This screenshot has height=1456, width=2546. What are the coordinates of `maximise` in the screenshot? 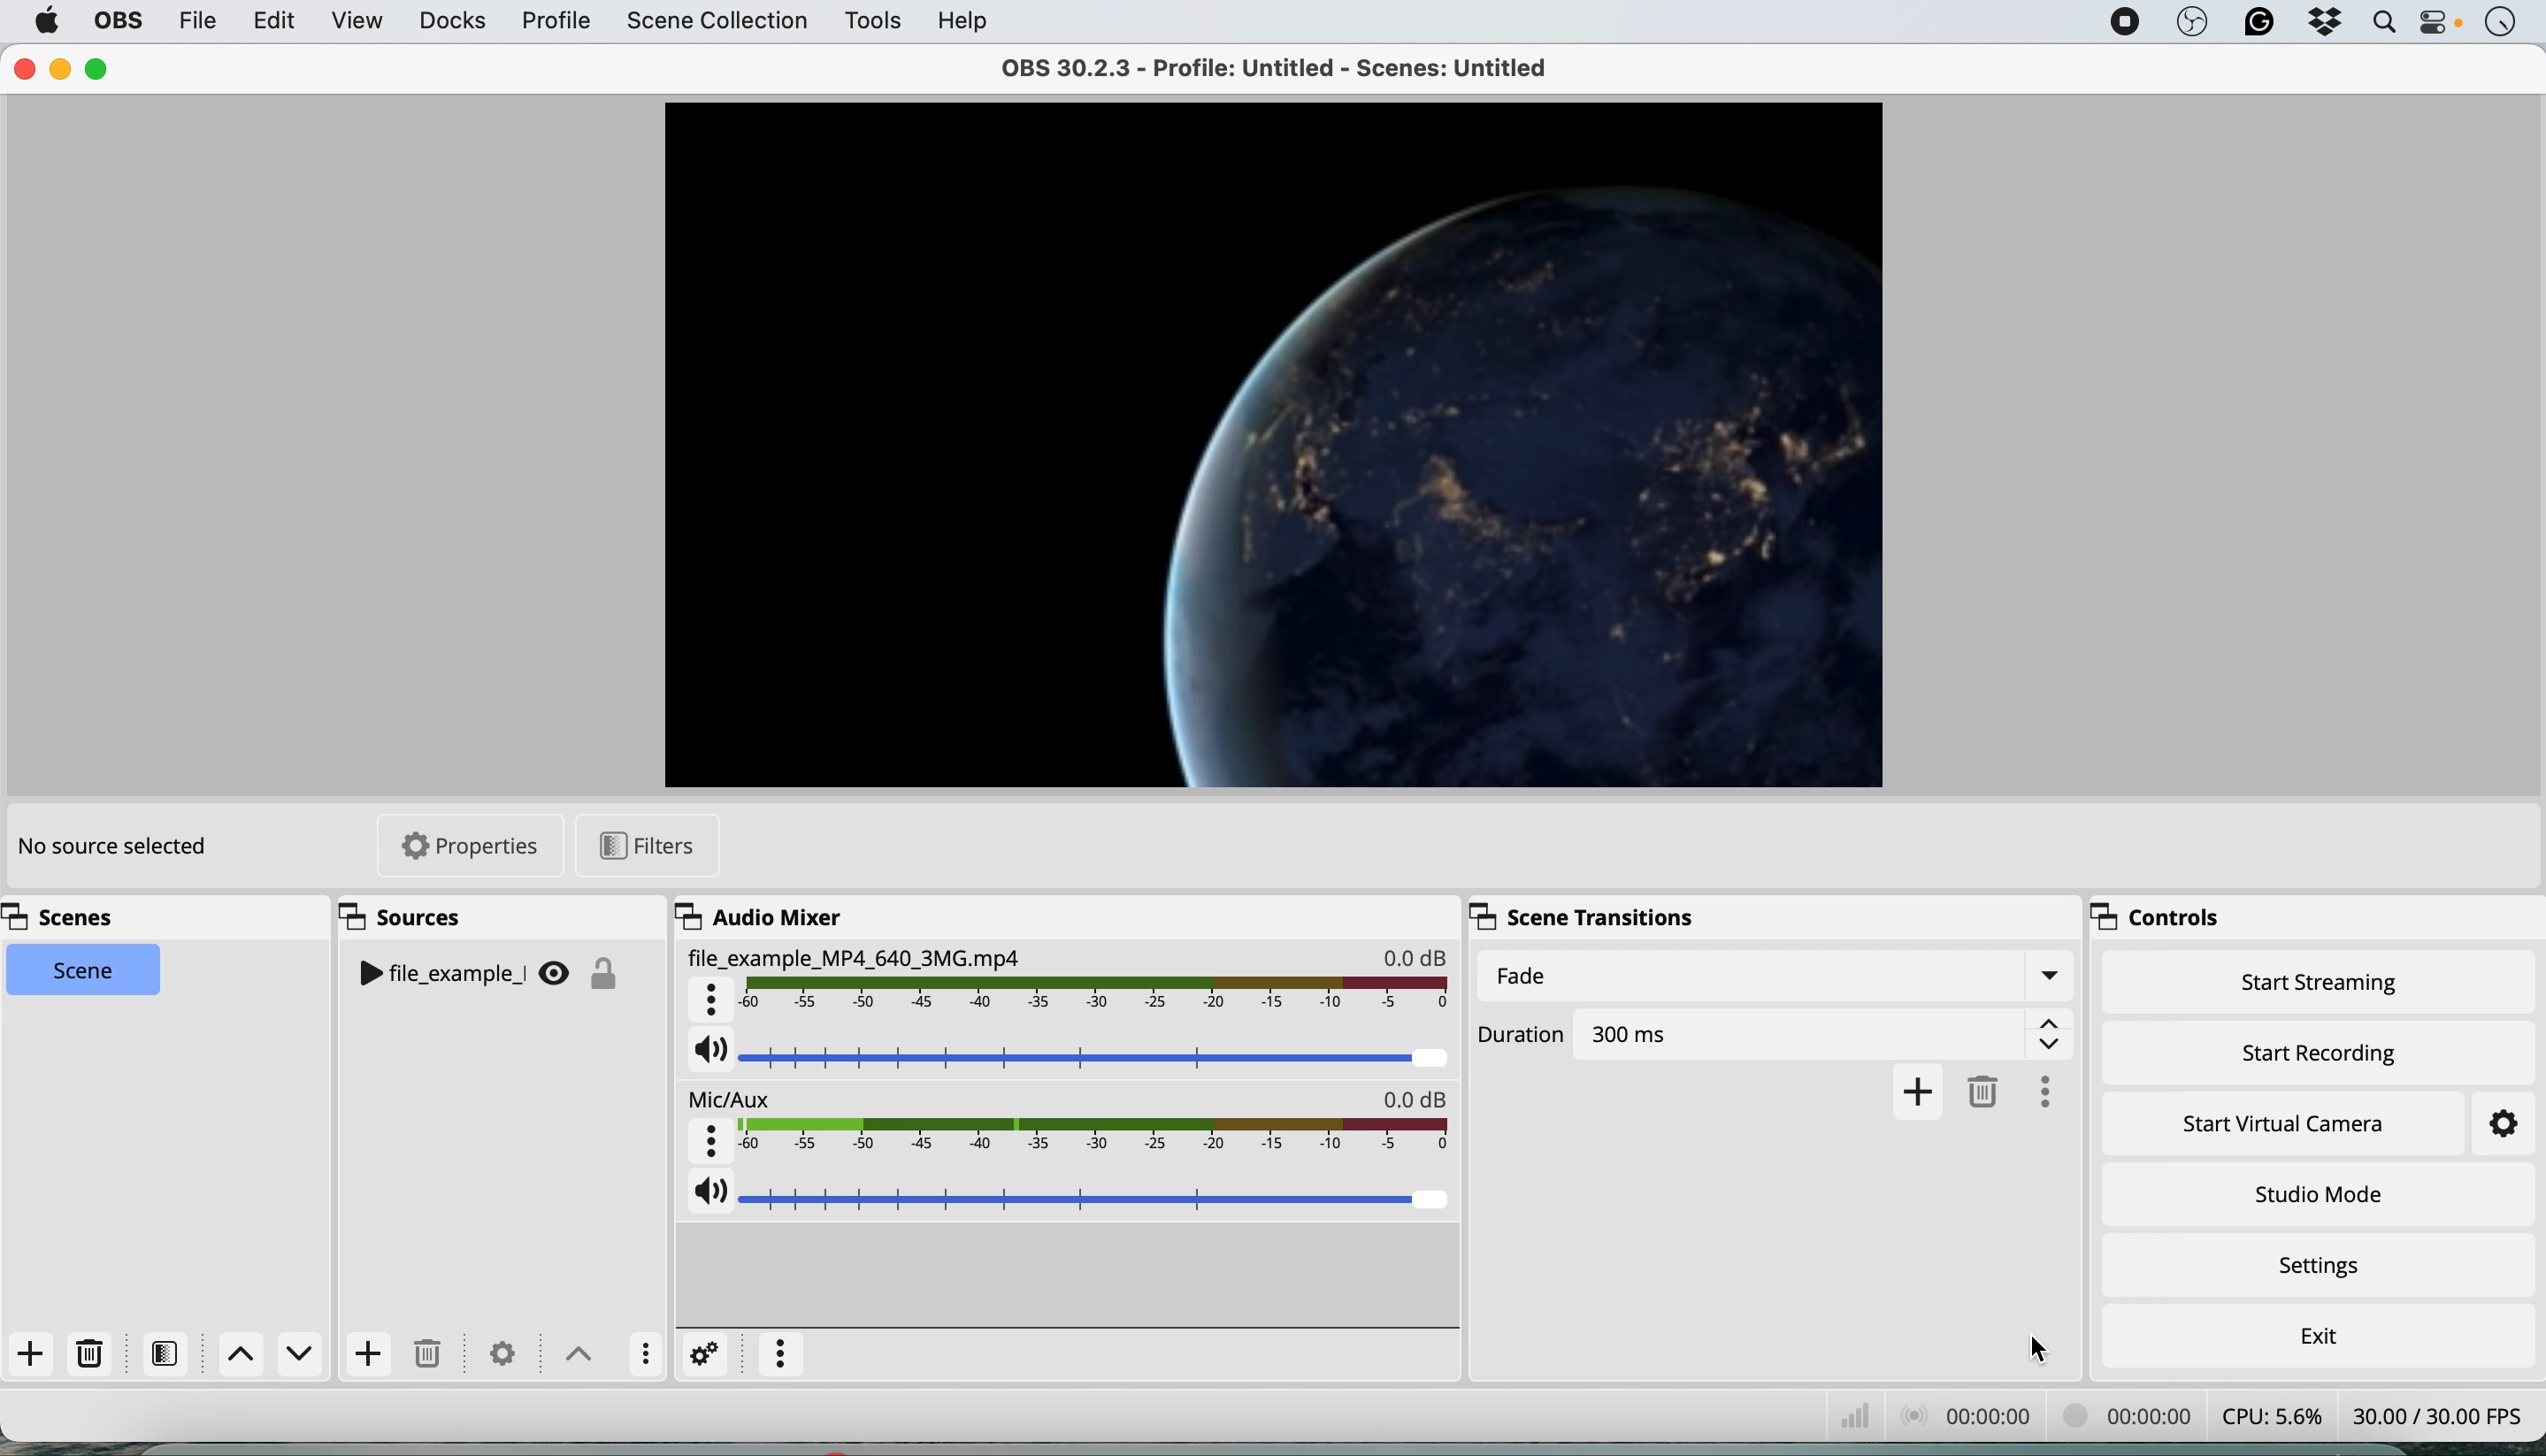 It's located at (98, 69).